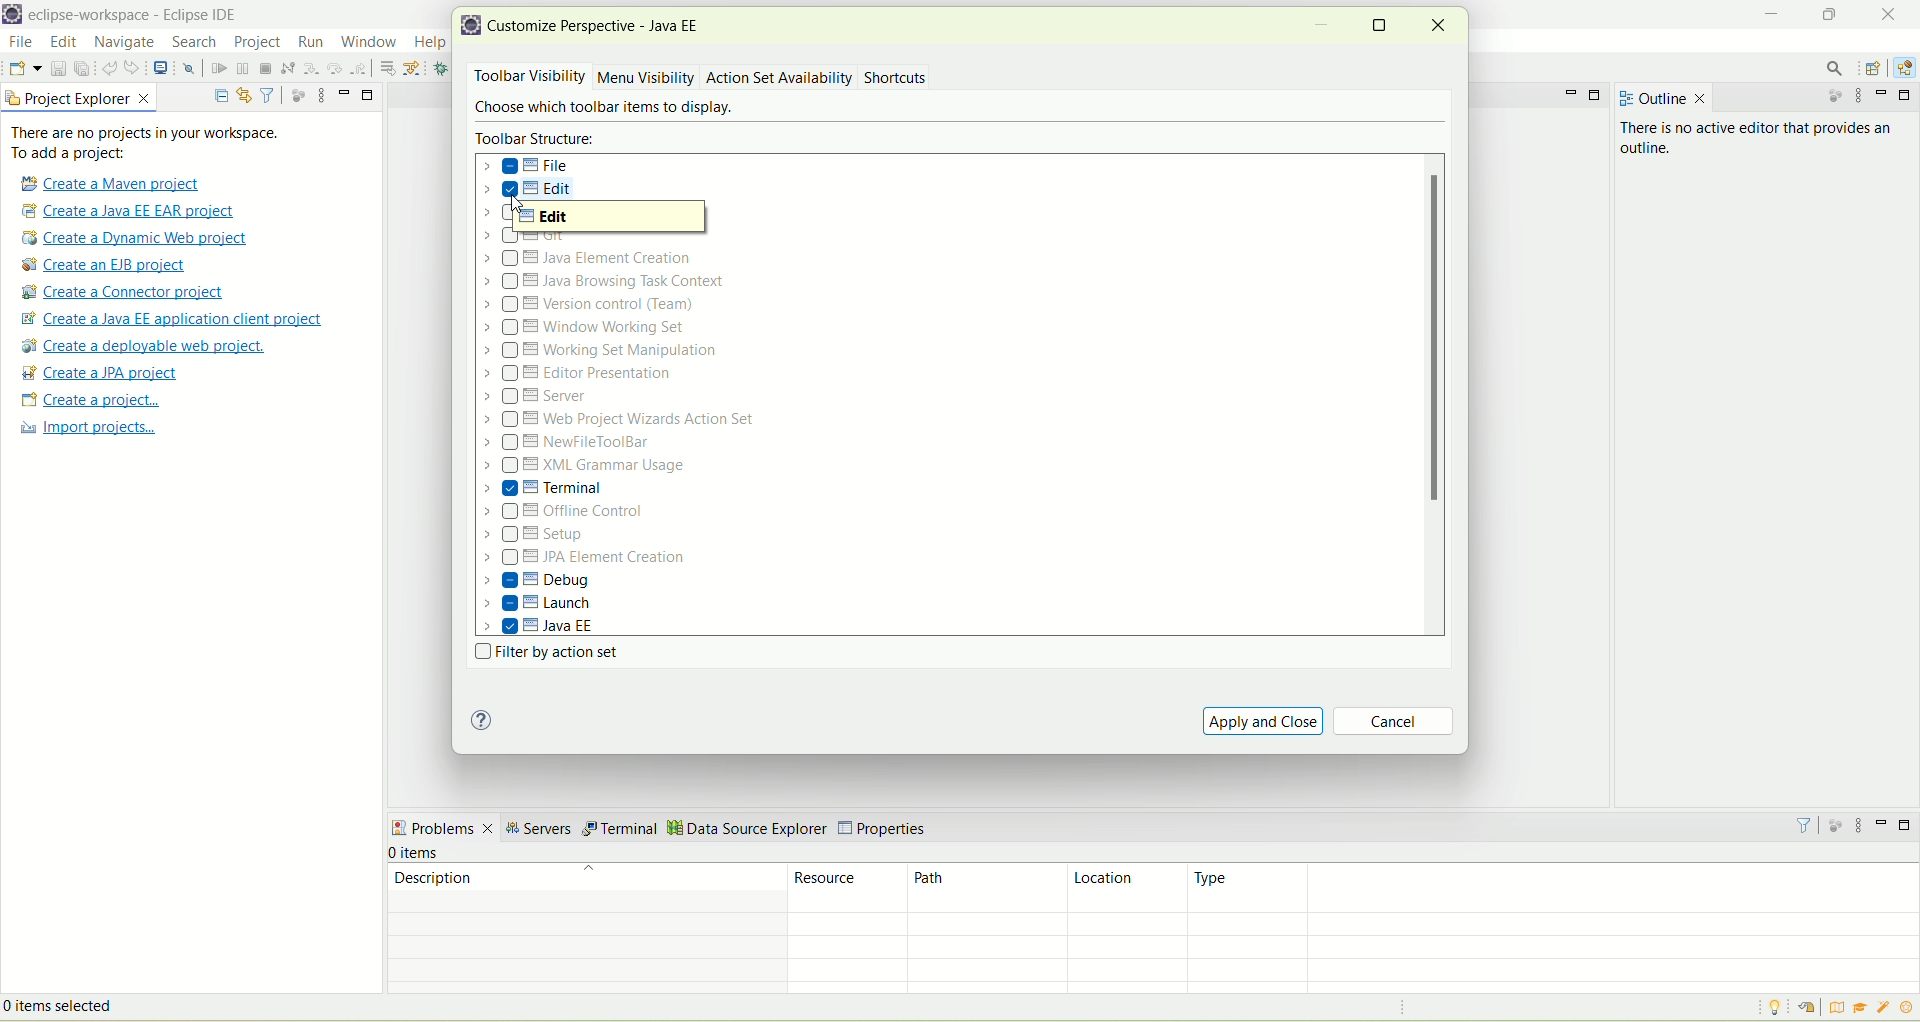 The image size is (1920, 1022). What do you see at coordinates (65, 44) in the screenshot?
I see `edit` at bounding box center [65, 44].